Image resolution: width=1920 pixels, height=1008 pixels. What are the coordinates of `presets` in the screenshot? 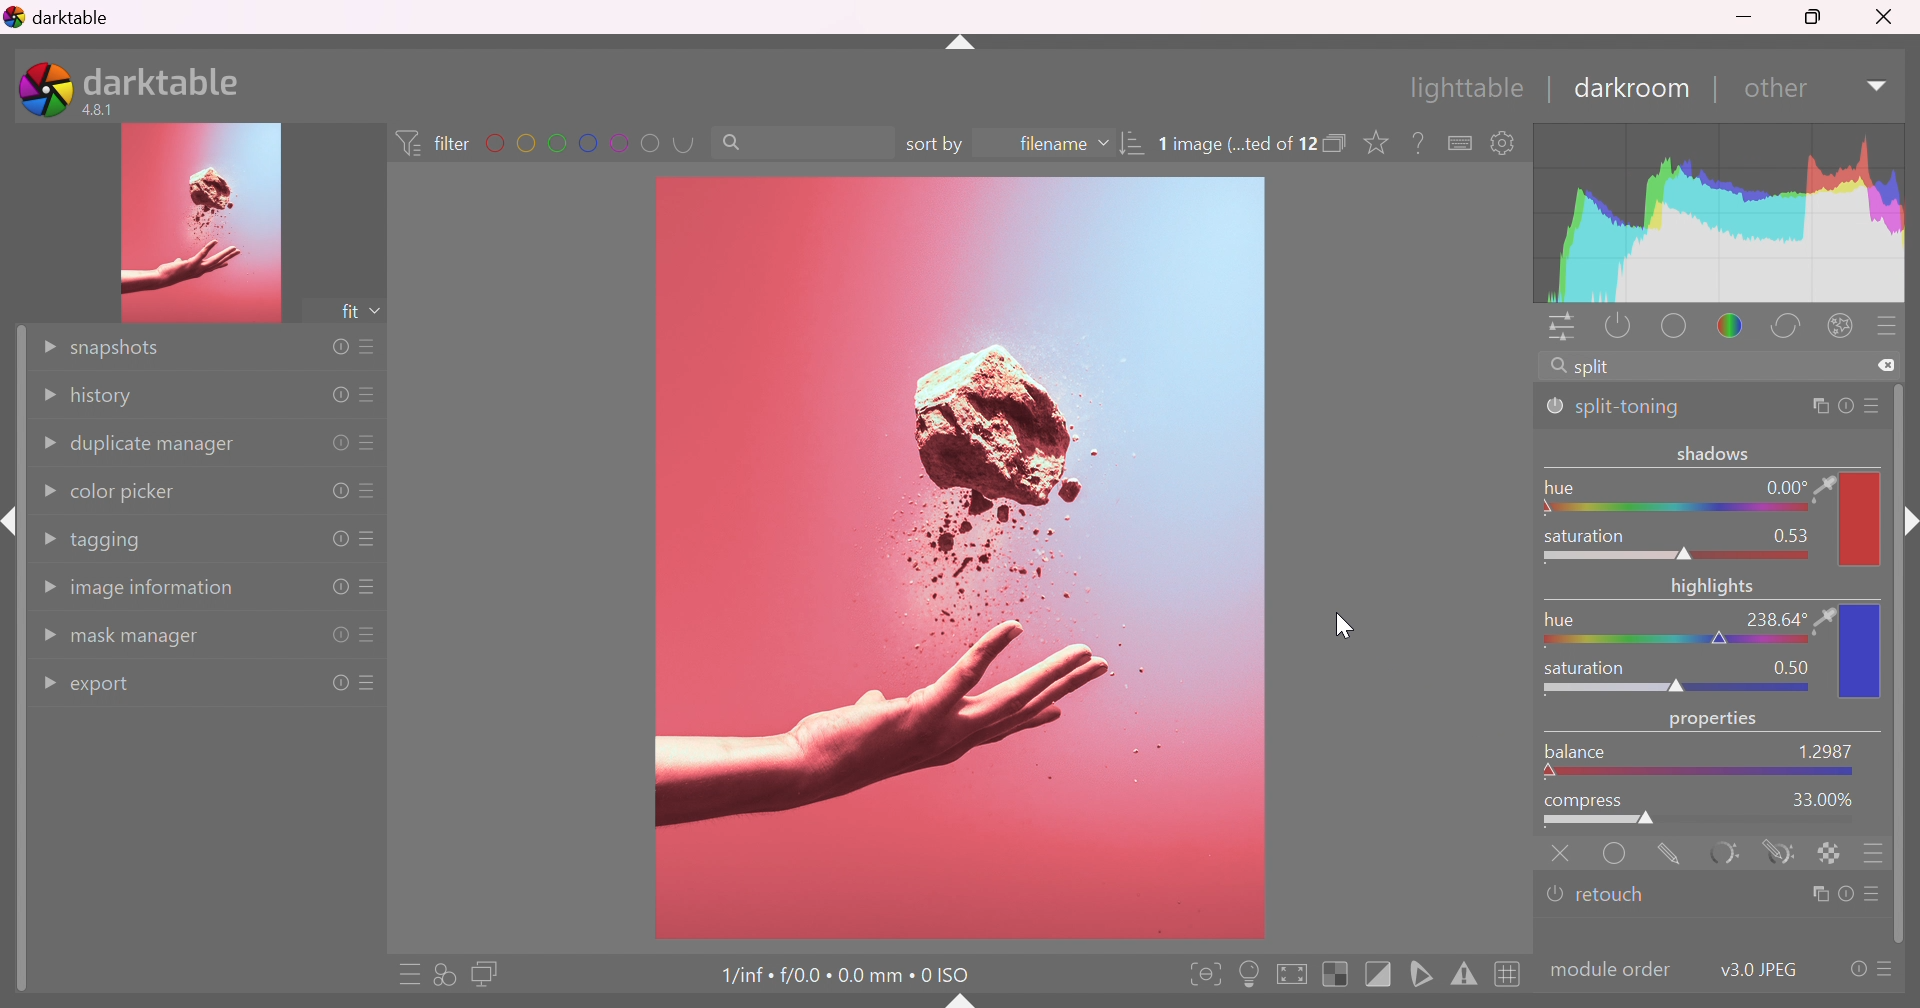 It's located at (370, 588).